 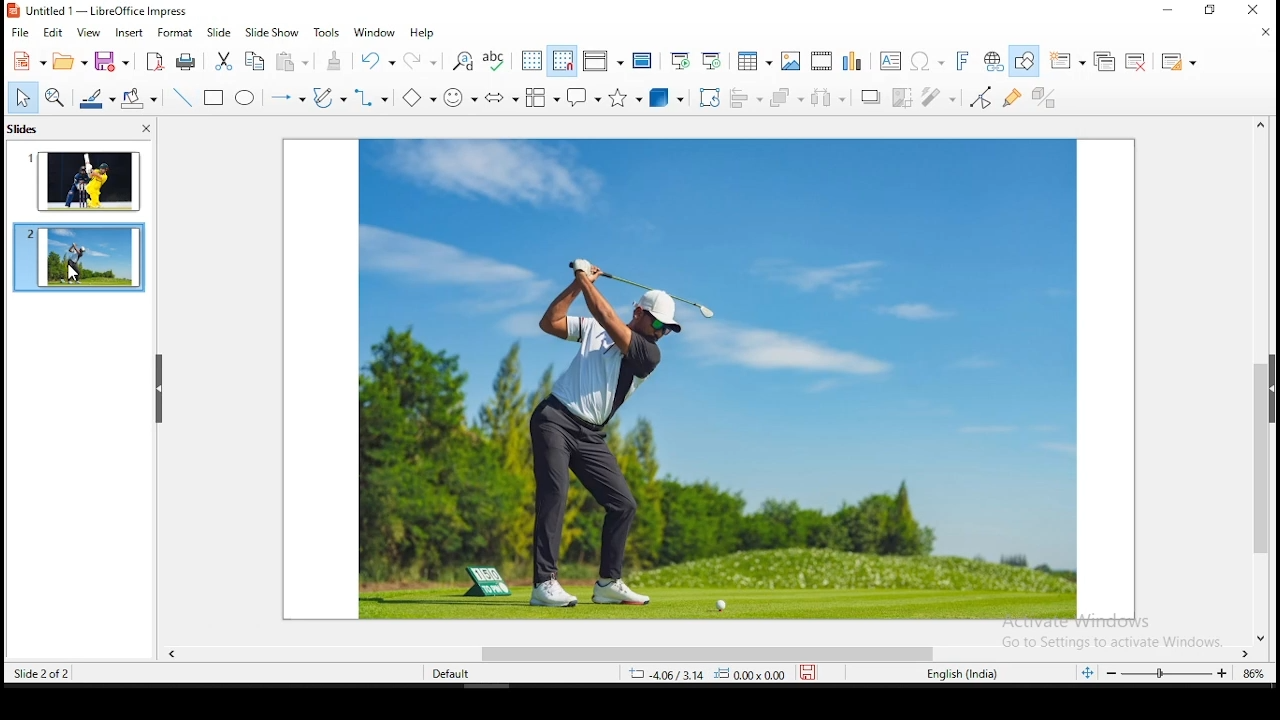 I want to click on callout shape, so click(x=583, y=97).